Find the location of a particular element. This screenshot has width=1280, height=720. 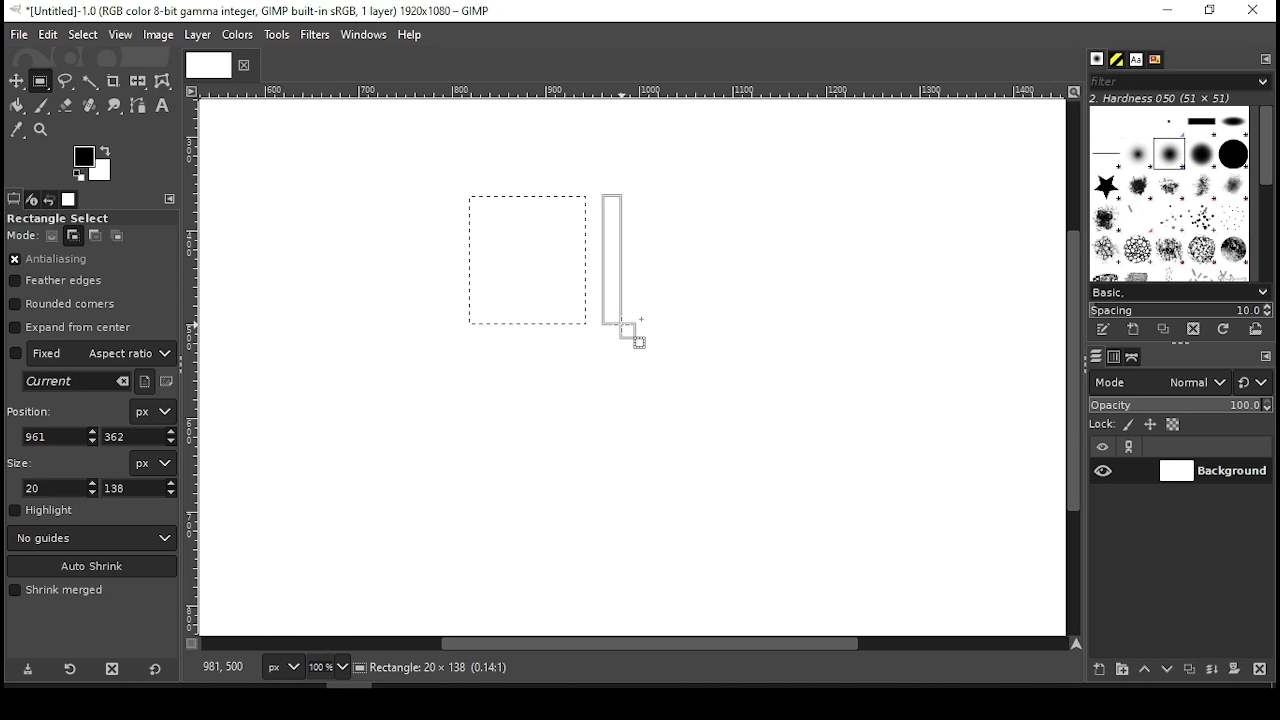

tool options is located at coordinates (14, 198).